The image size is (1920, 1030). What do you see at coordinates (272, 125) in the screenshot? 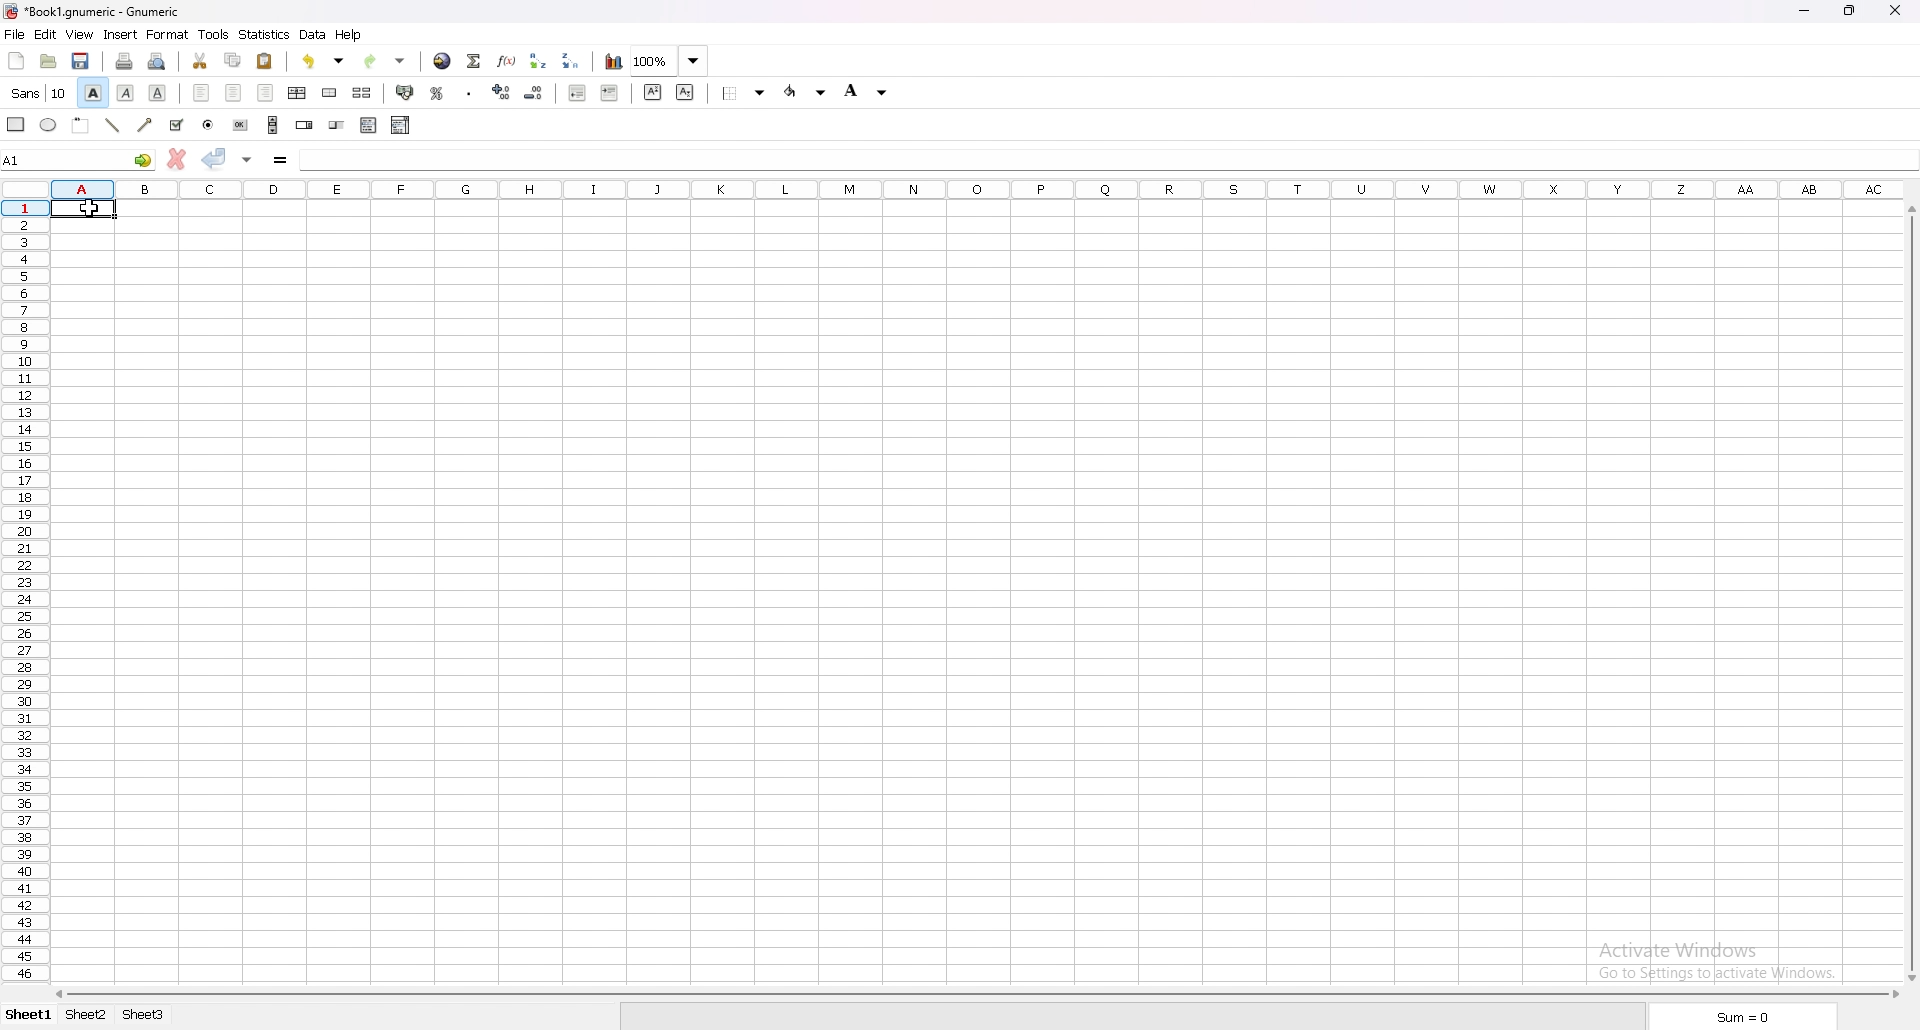
I see `scroll bar` at bounding box center [272, 125].